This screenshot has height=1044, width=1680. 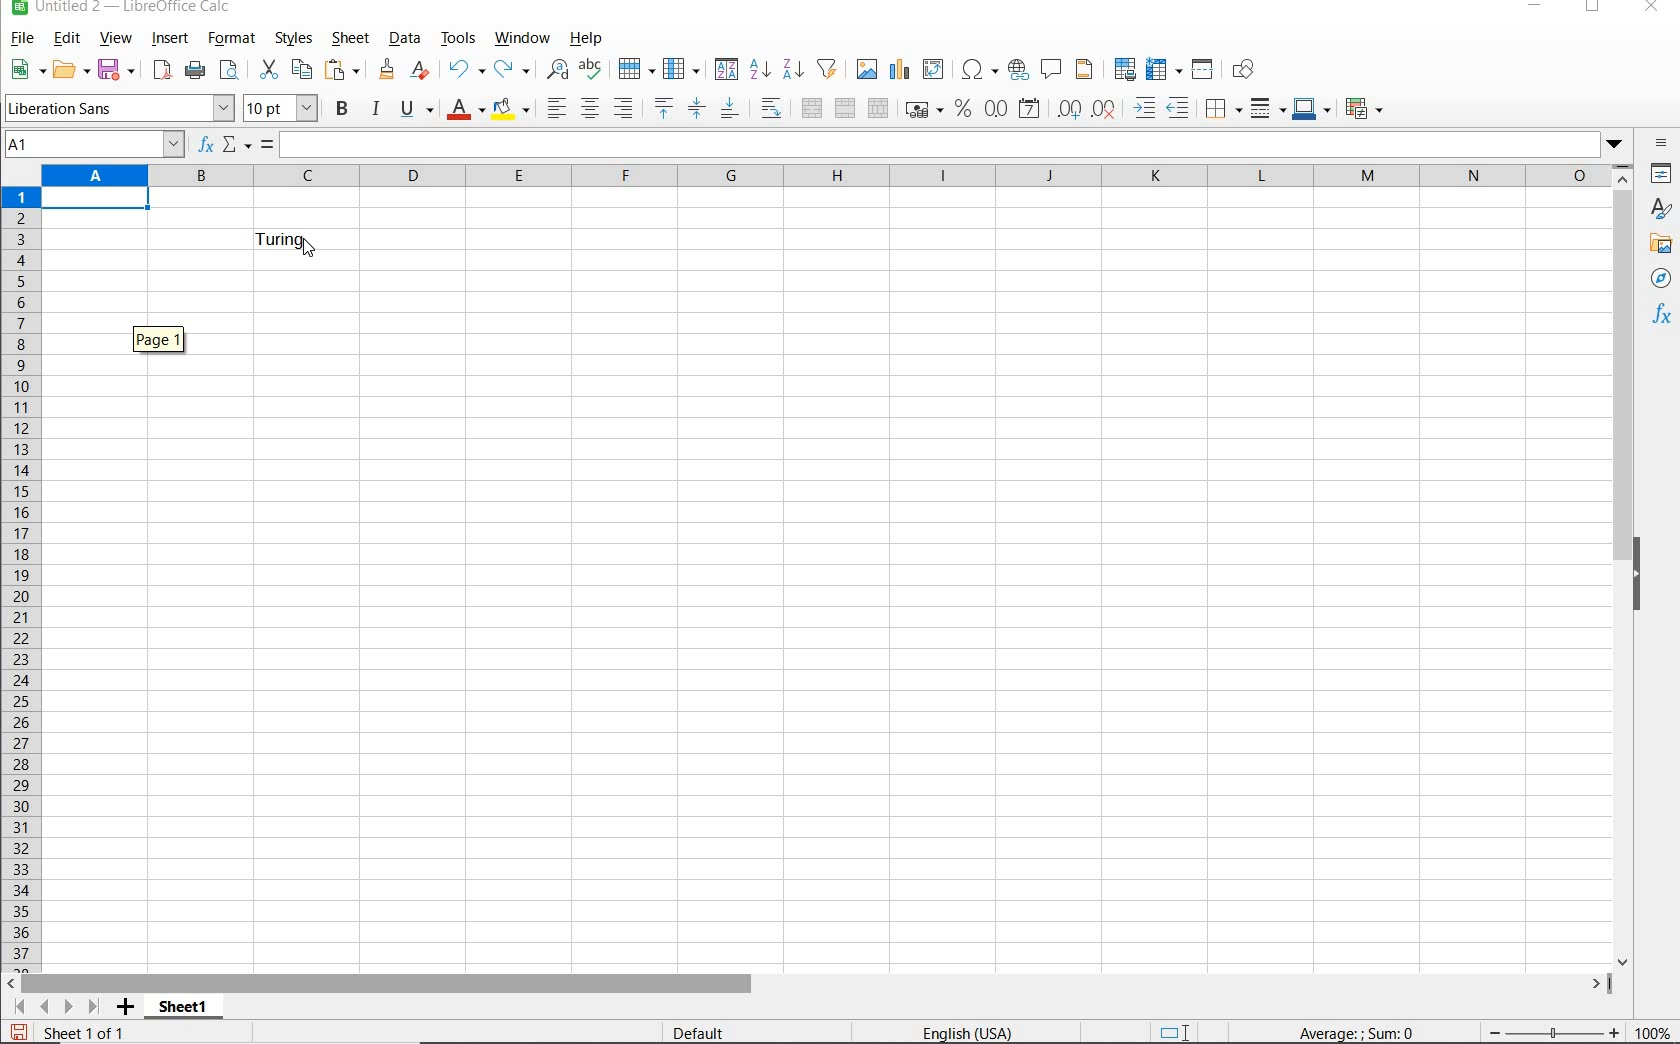 What do you see at coordinates (1019, 72) in the screenshot?
I see `INSERT HYPERLINK` at bounding box center [1019, 72].